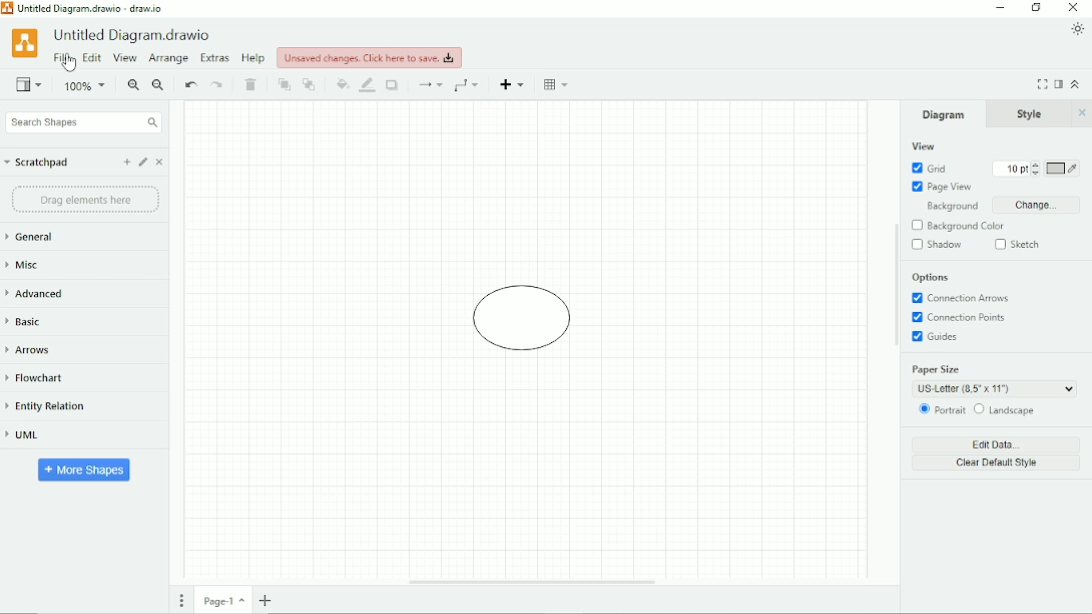  I want to click on Options, so click(931, 278).